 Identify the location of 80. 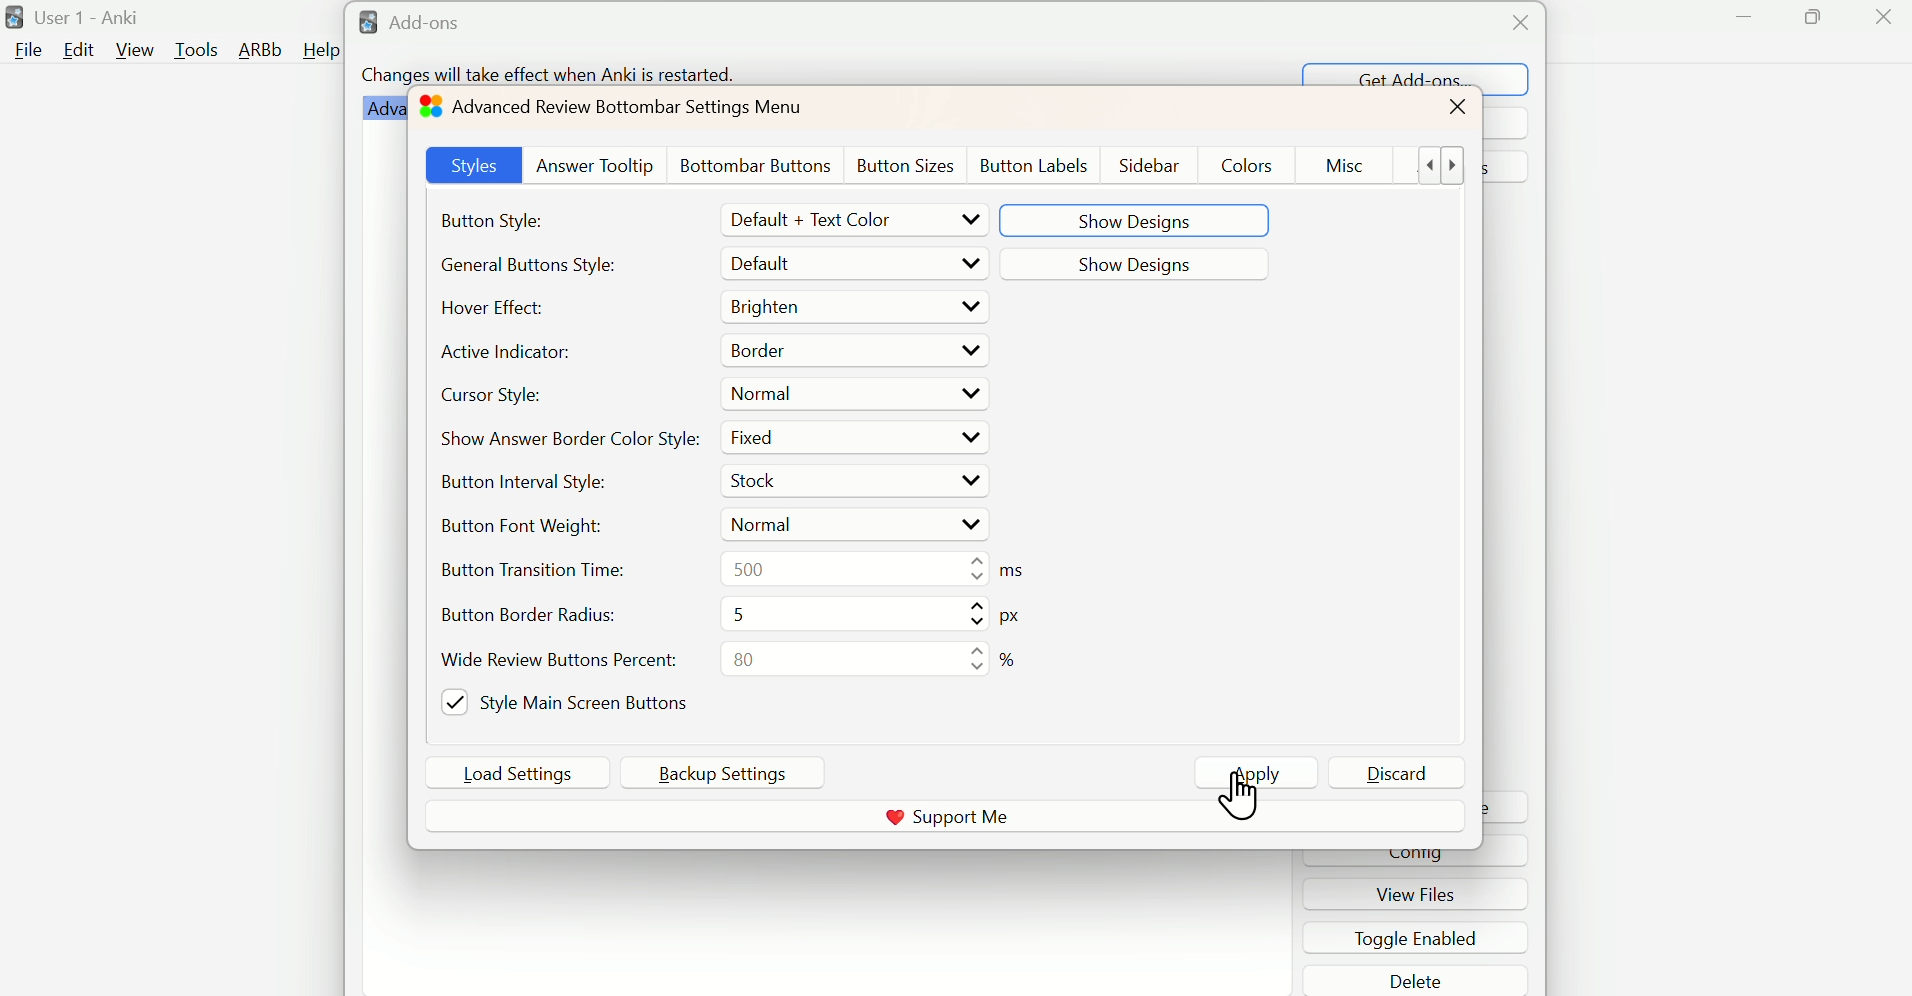
(770, 658).